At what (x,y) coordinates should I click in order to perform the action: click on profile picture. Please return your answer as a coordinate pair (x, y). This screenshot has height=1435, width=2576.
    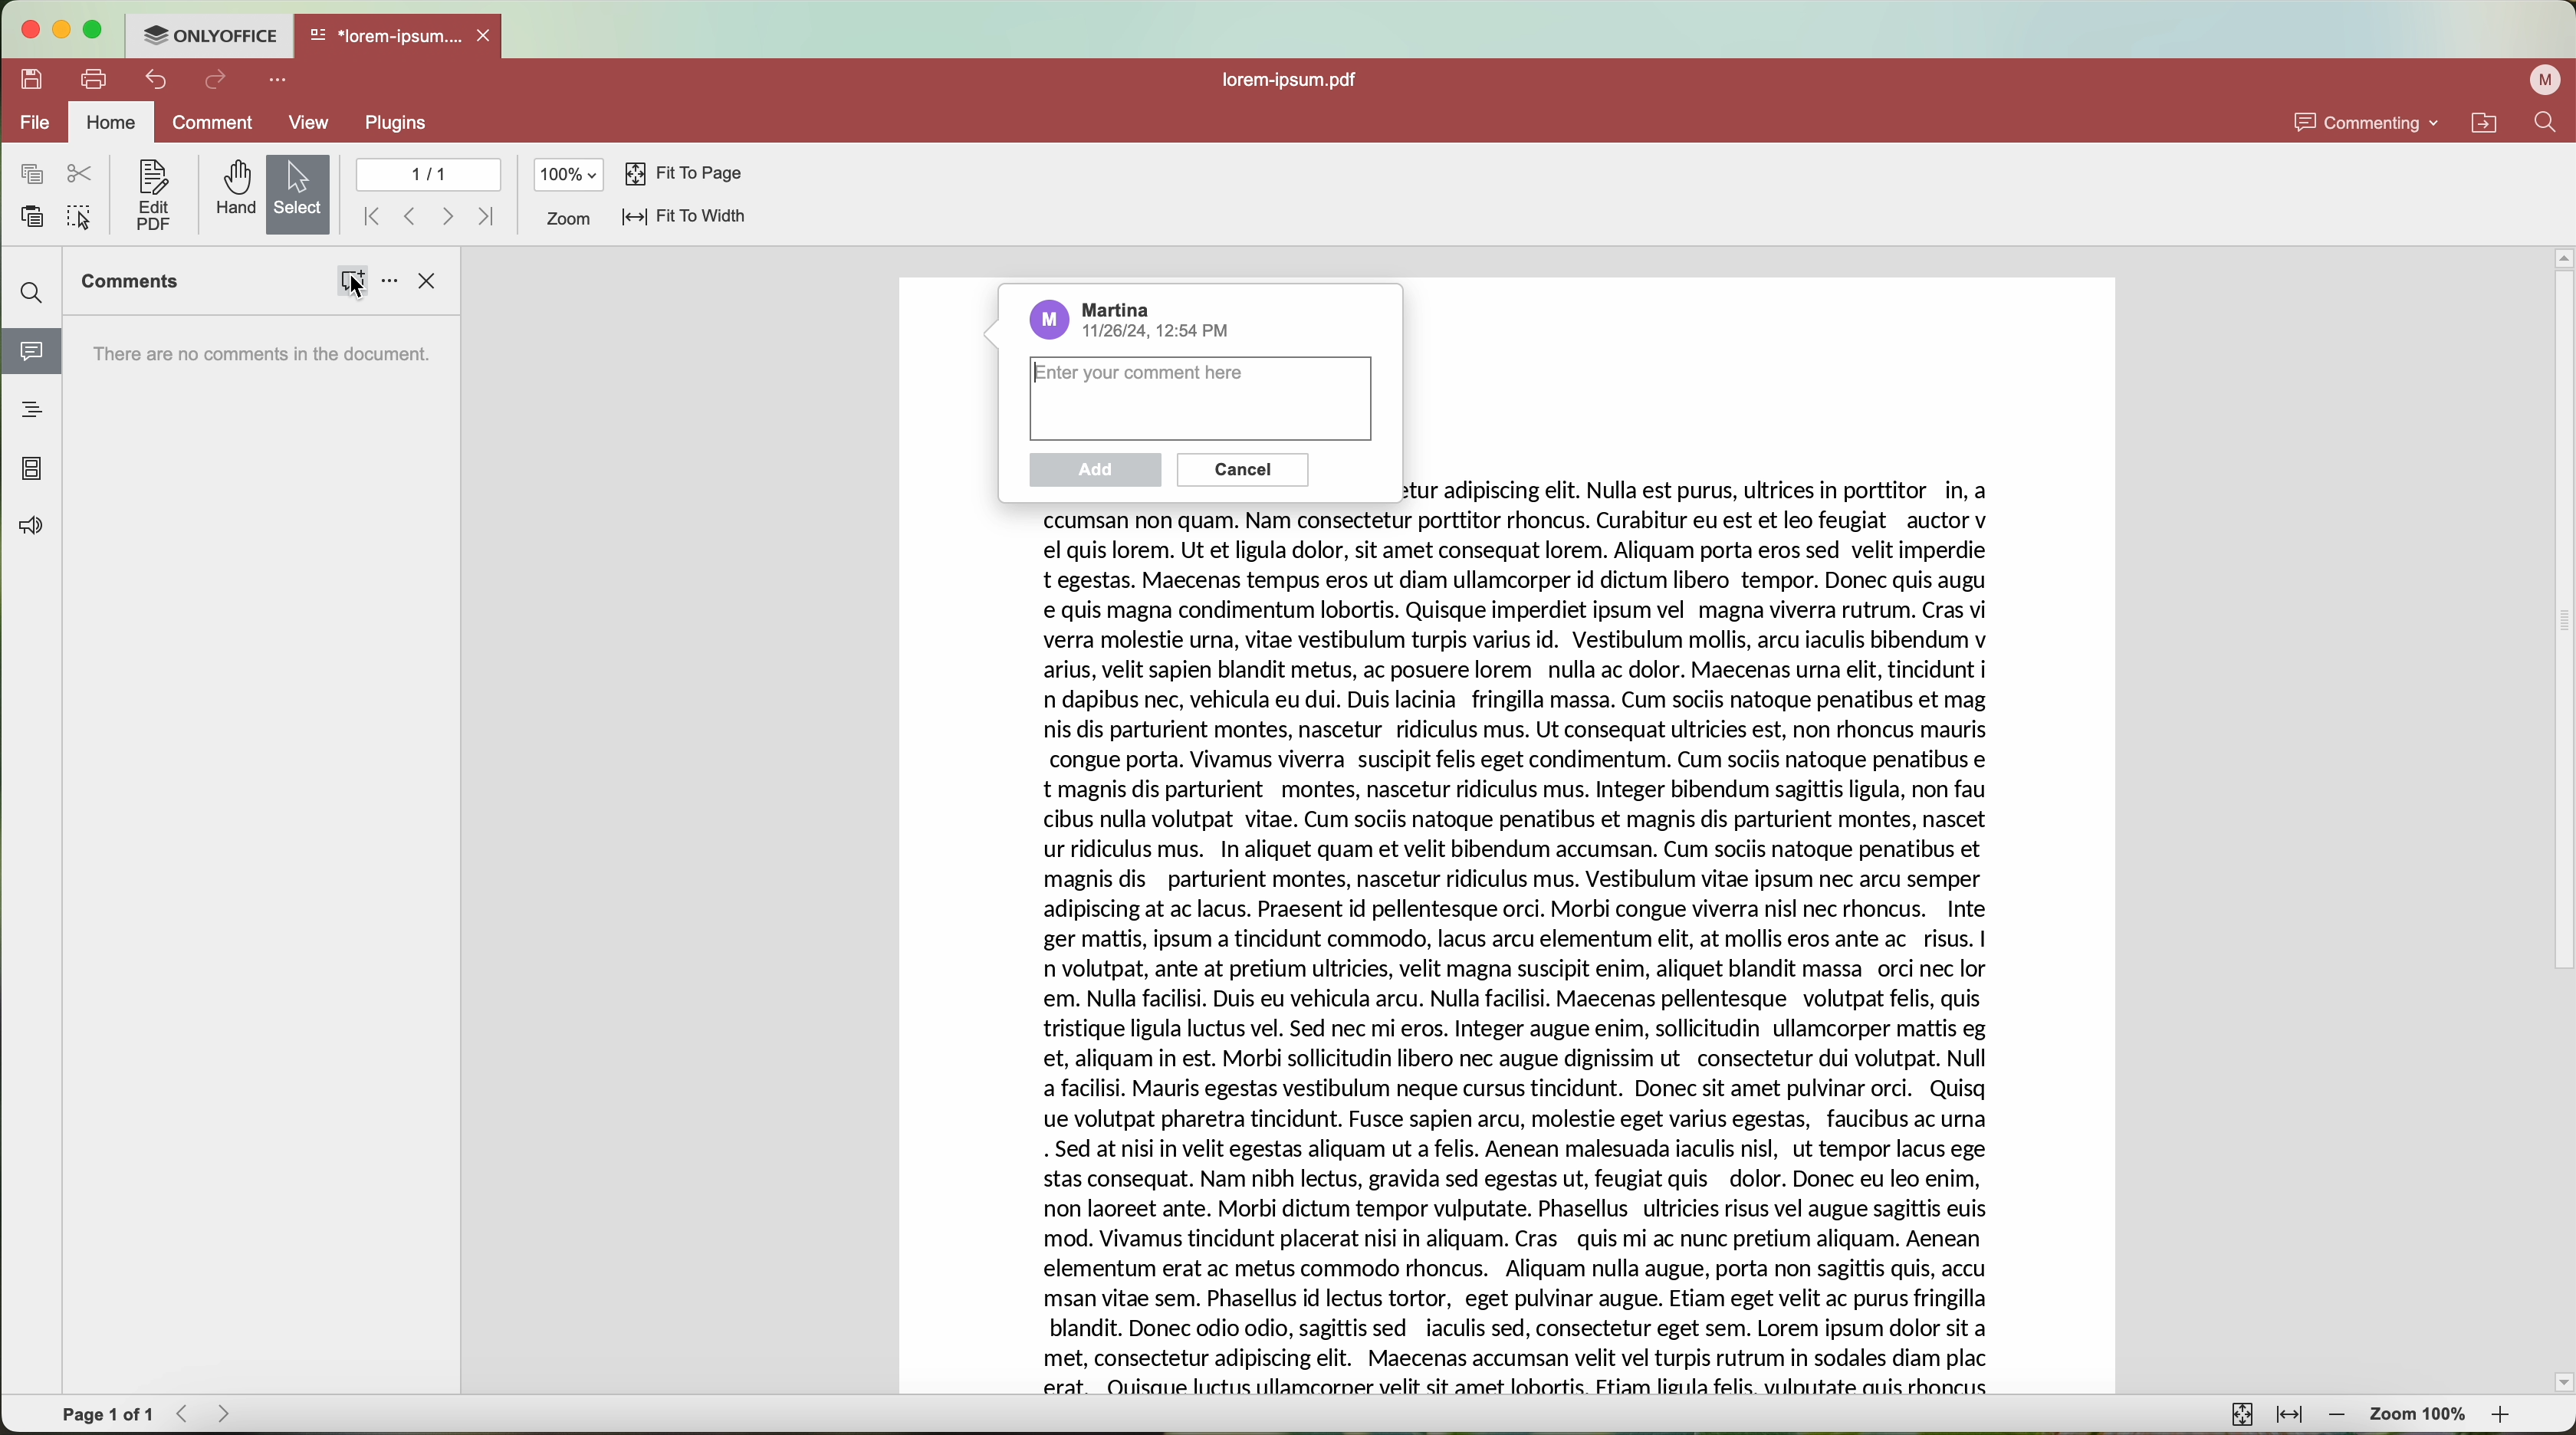
    Looking at the image, I should click on (1048, 319).